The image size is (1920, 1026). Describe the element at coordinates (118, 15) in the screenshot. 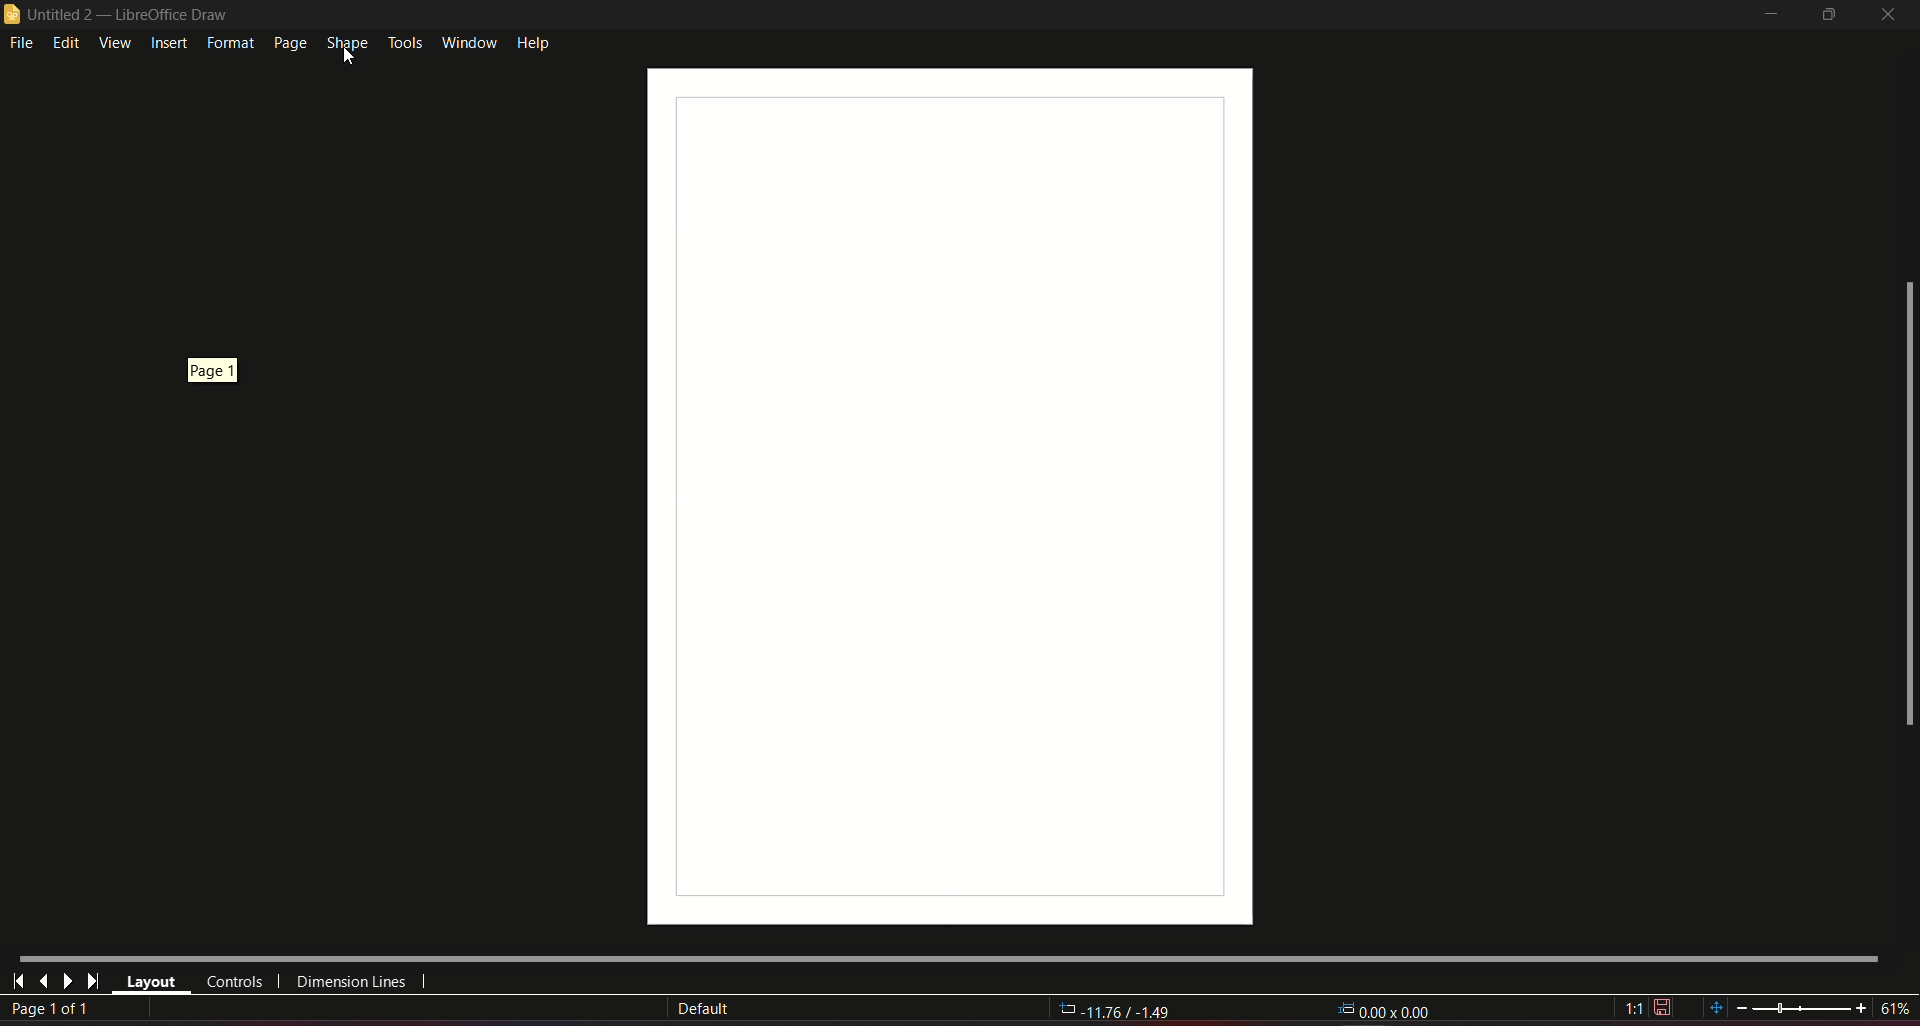

I see `untitled 2 - libreoffice draw` at that location.